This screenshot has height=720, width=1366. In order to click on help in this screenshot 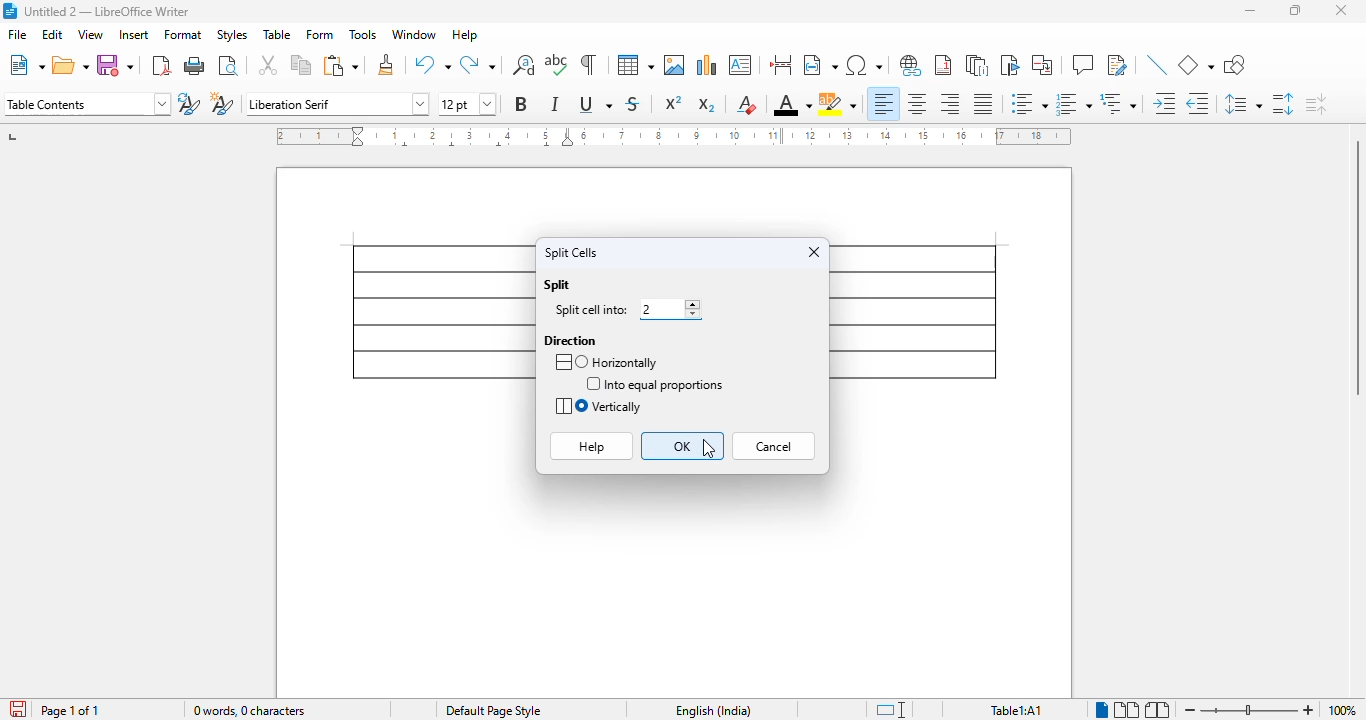, I will do `click(464, 34)`.